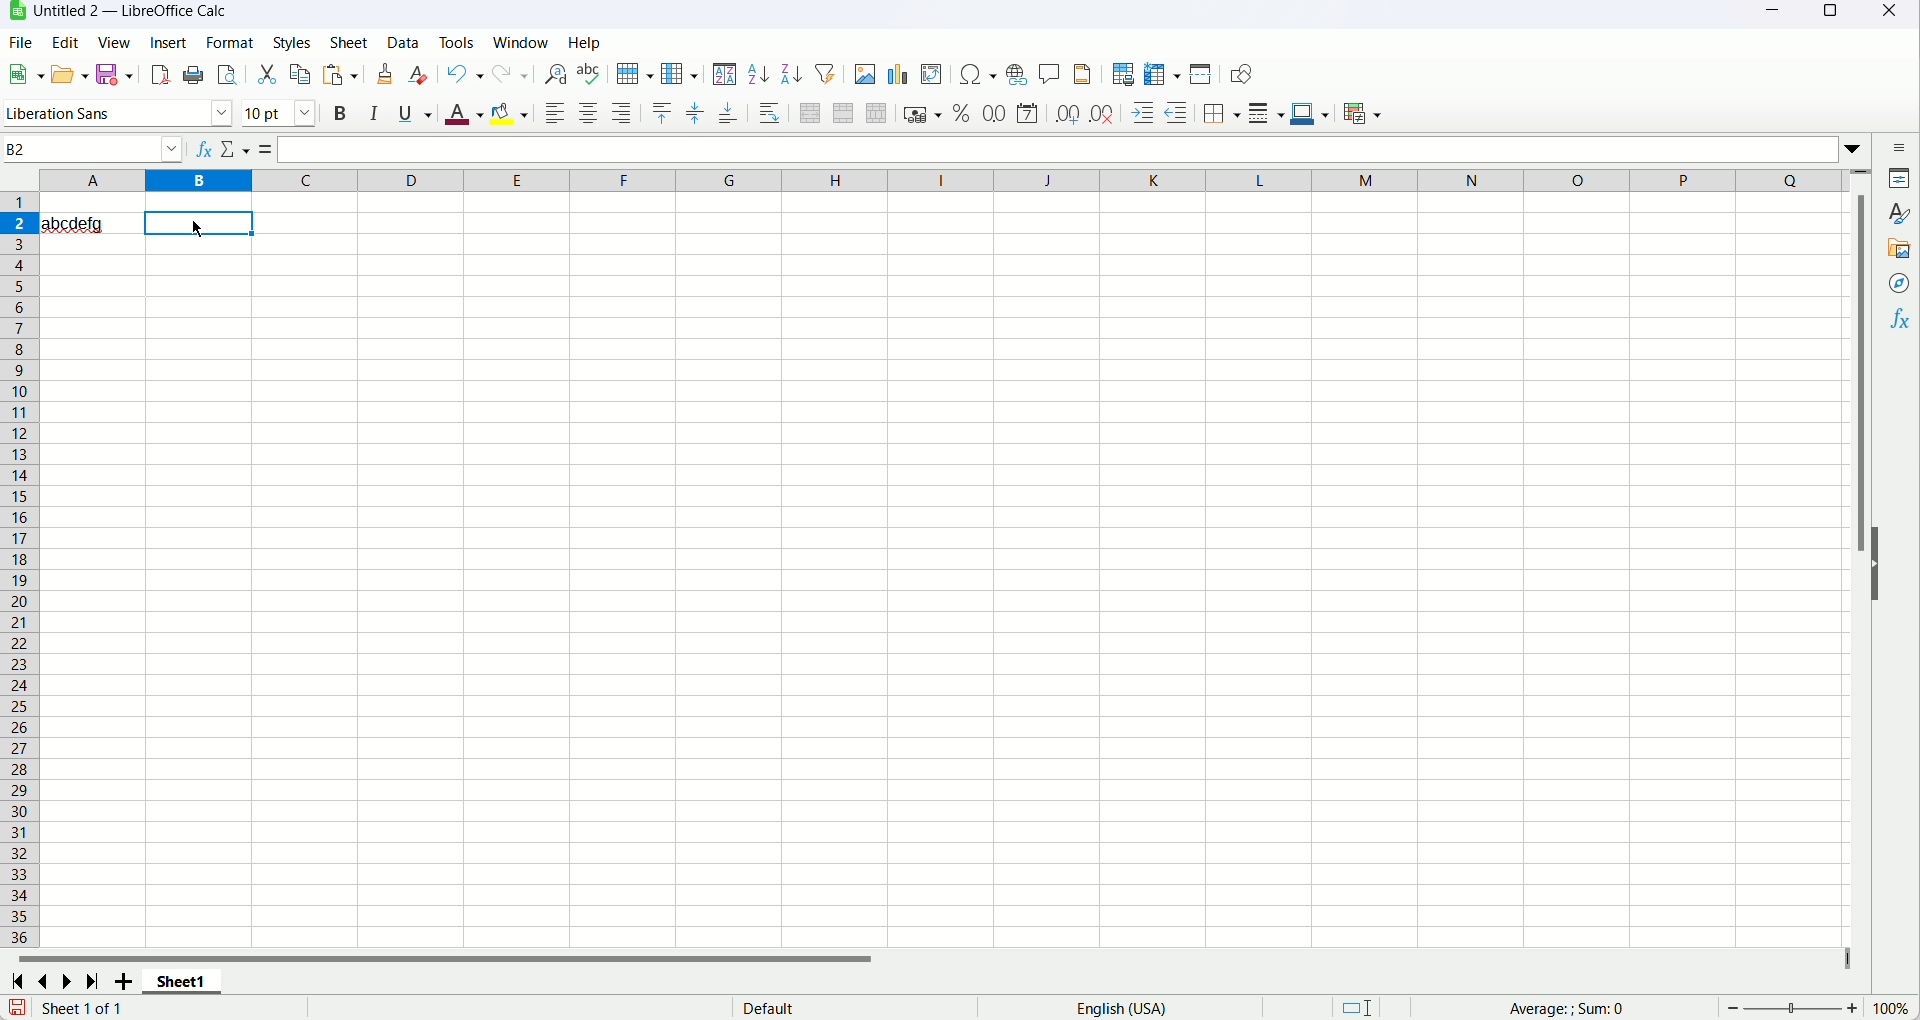 Image resolution: width=1920 pixels, height=1020 pixels. What do you see at coordinates (1775, 12) in the screenshot?
I see `minimize` at bounding box center [1775, 12].